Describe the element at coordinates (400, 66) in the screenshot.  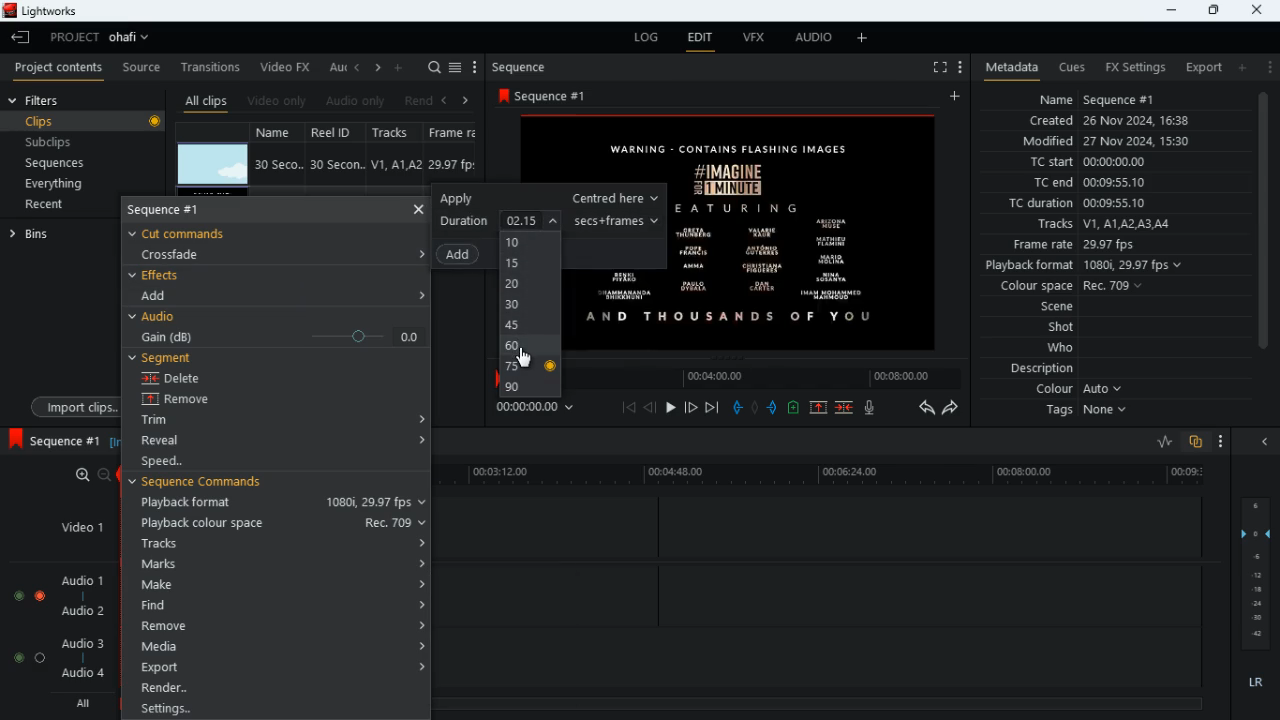
I see `add` at that location.